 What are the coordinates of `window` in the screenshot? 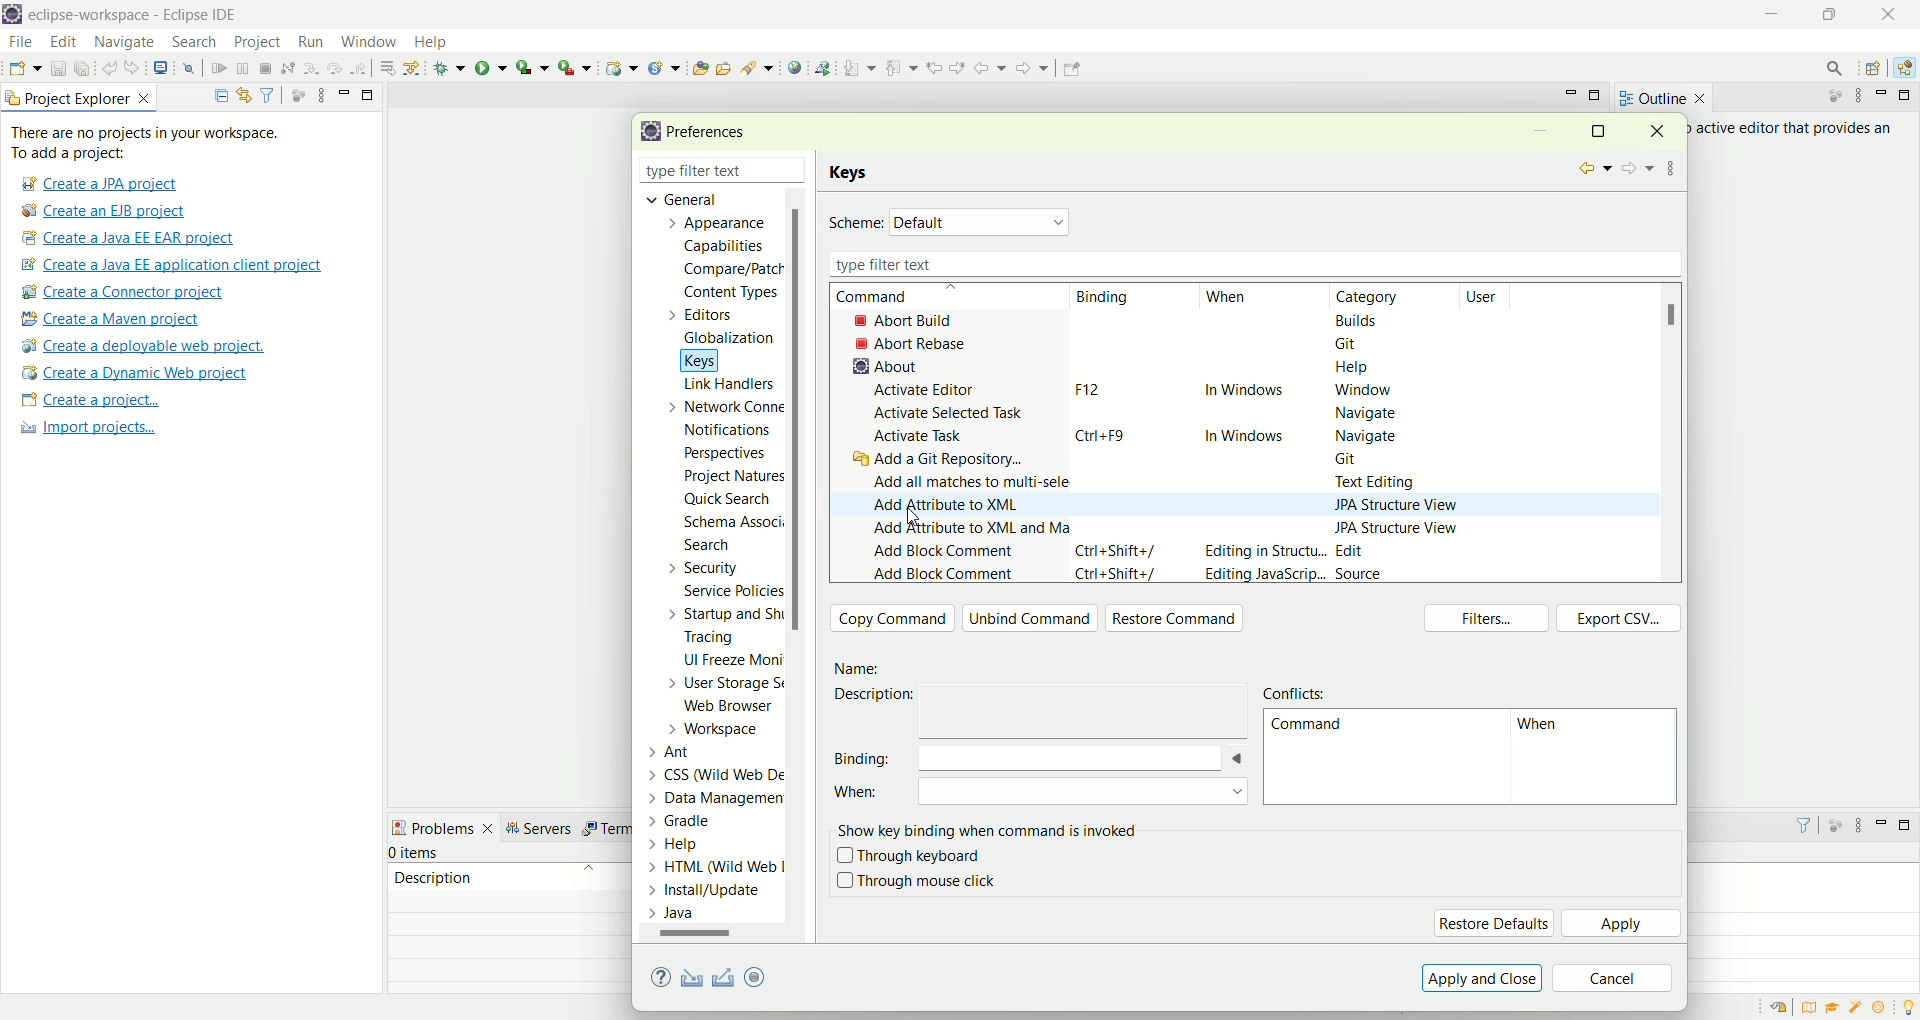 It's located at (1361, 391).